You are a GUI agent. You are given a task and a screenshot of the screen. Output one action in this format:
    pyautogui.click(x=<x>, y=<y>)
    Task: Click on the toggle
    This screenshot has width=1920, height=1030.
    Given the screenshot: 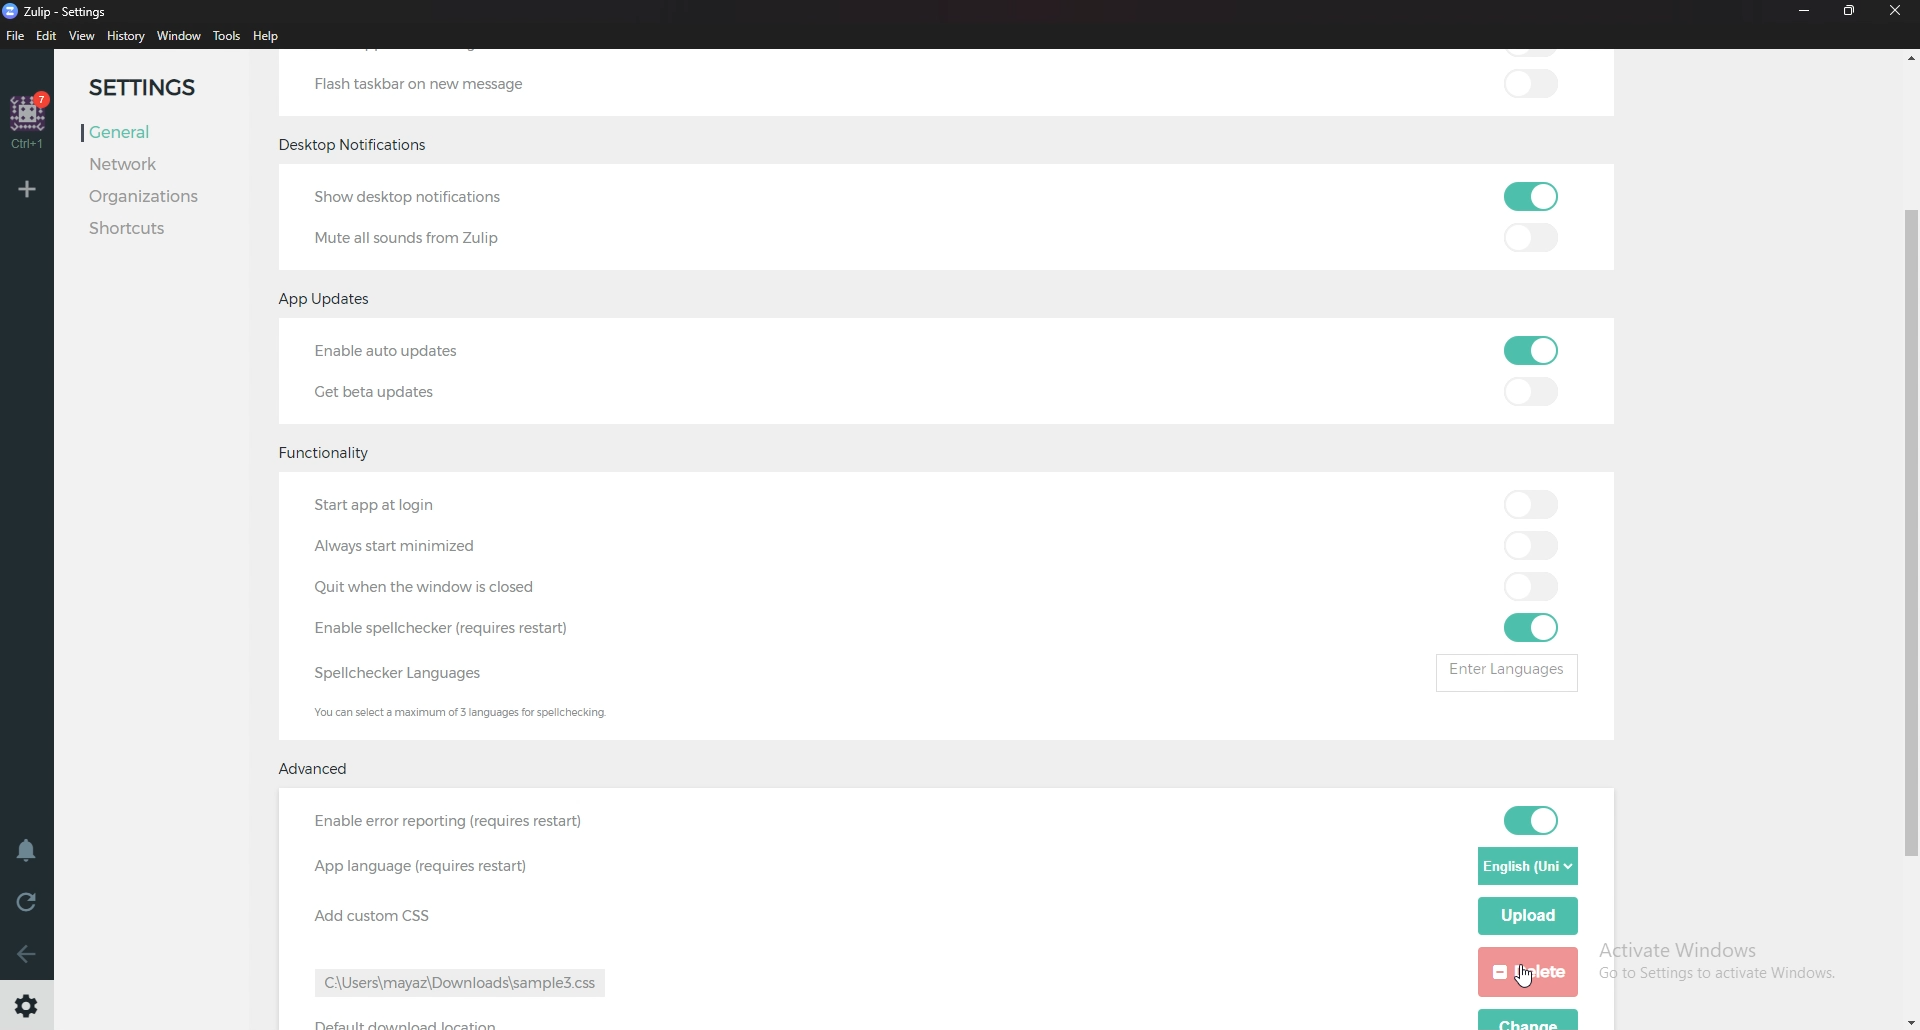 What is the action you would take?
    pyautogui.click(x=1538, y=820)
    